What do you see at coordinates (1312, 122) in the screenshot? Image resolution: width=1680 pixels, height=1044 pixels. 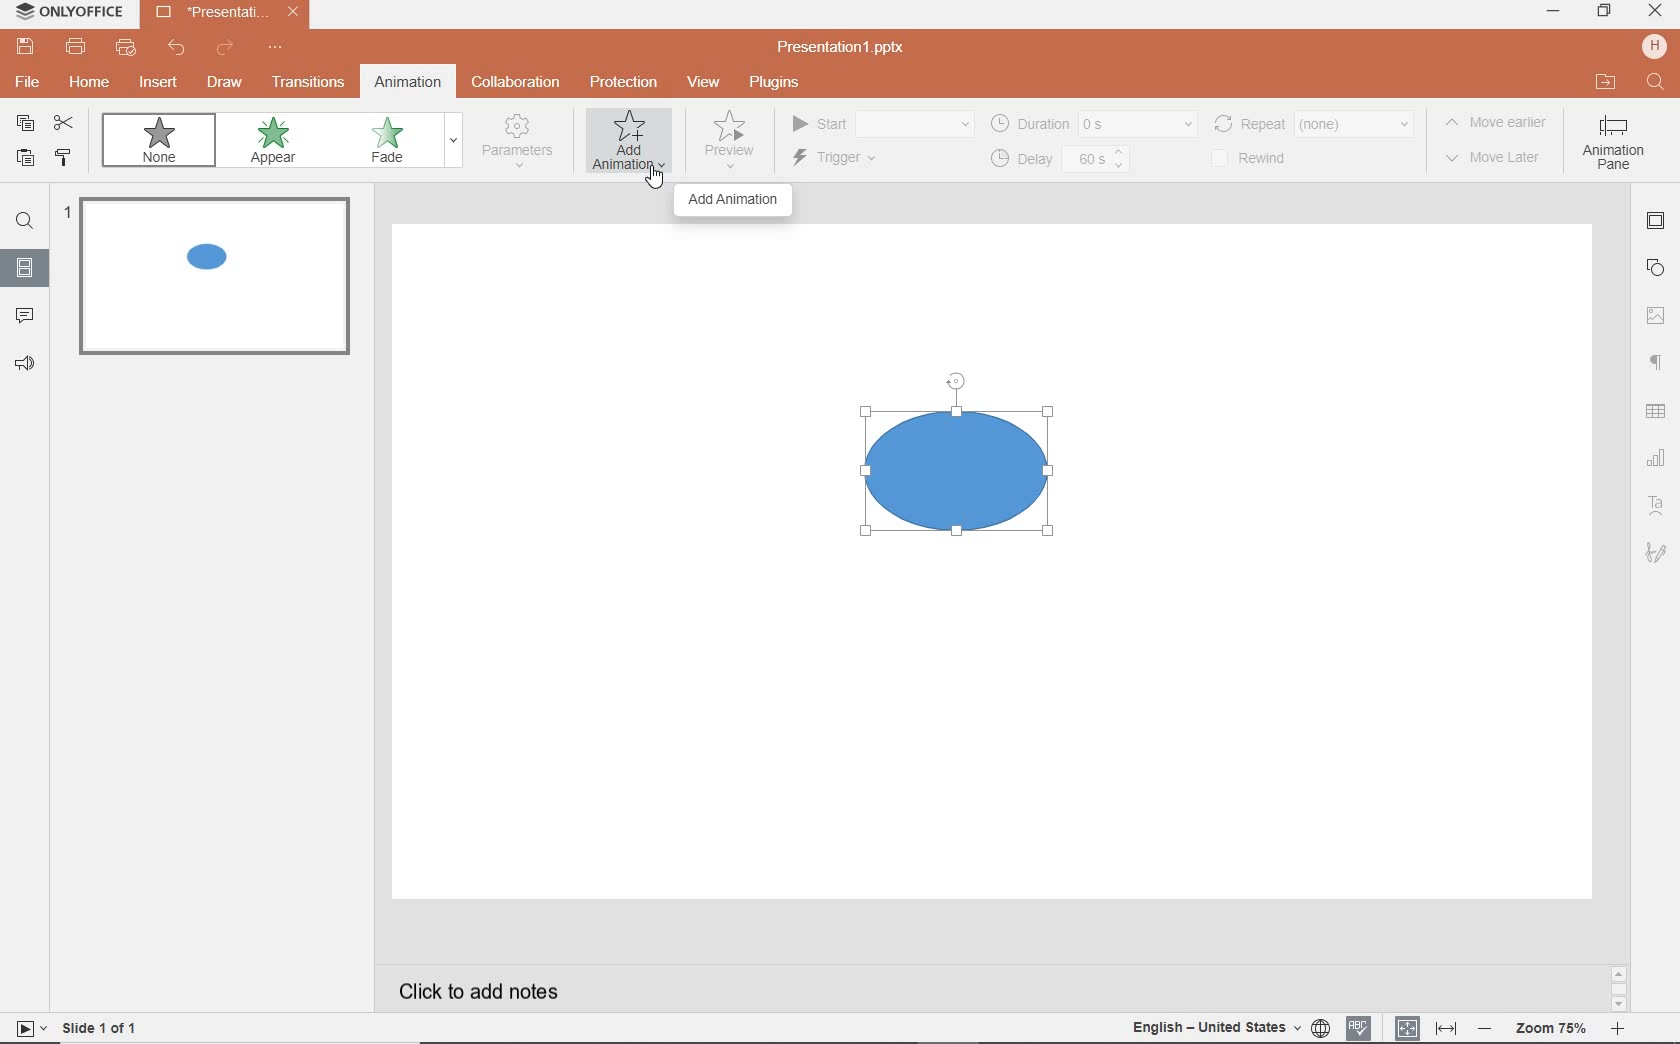 I see `rewind` at bounding box center [1312, 122].